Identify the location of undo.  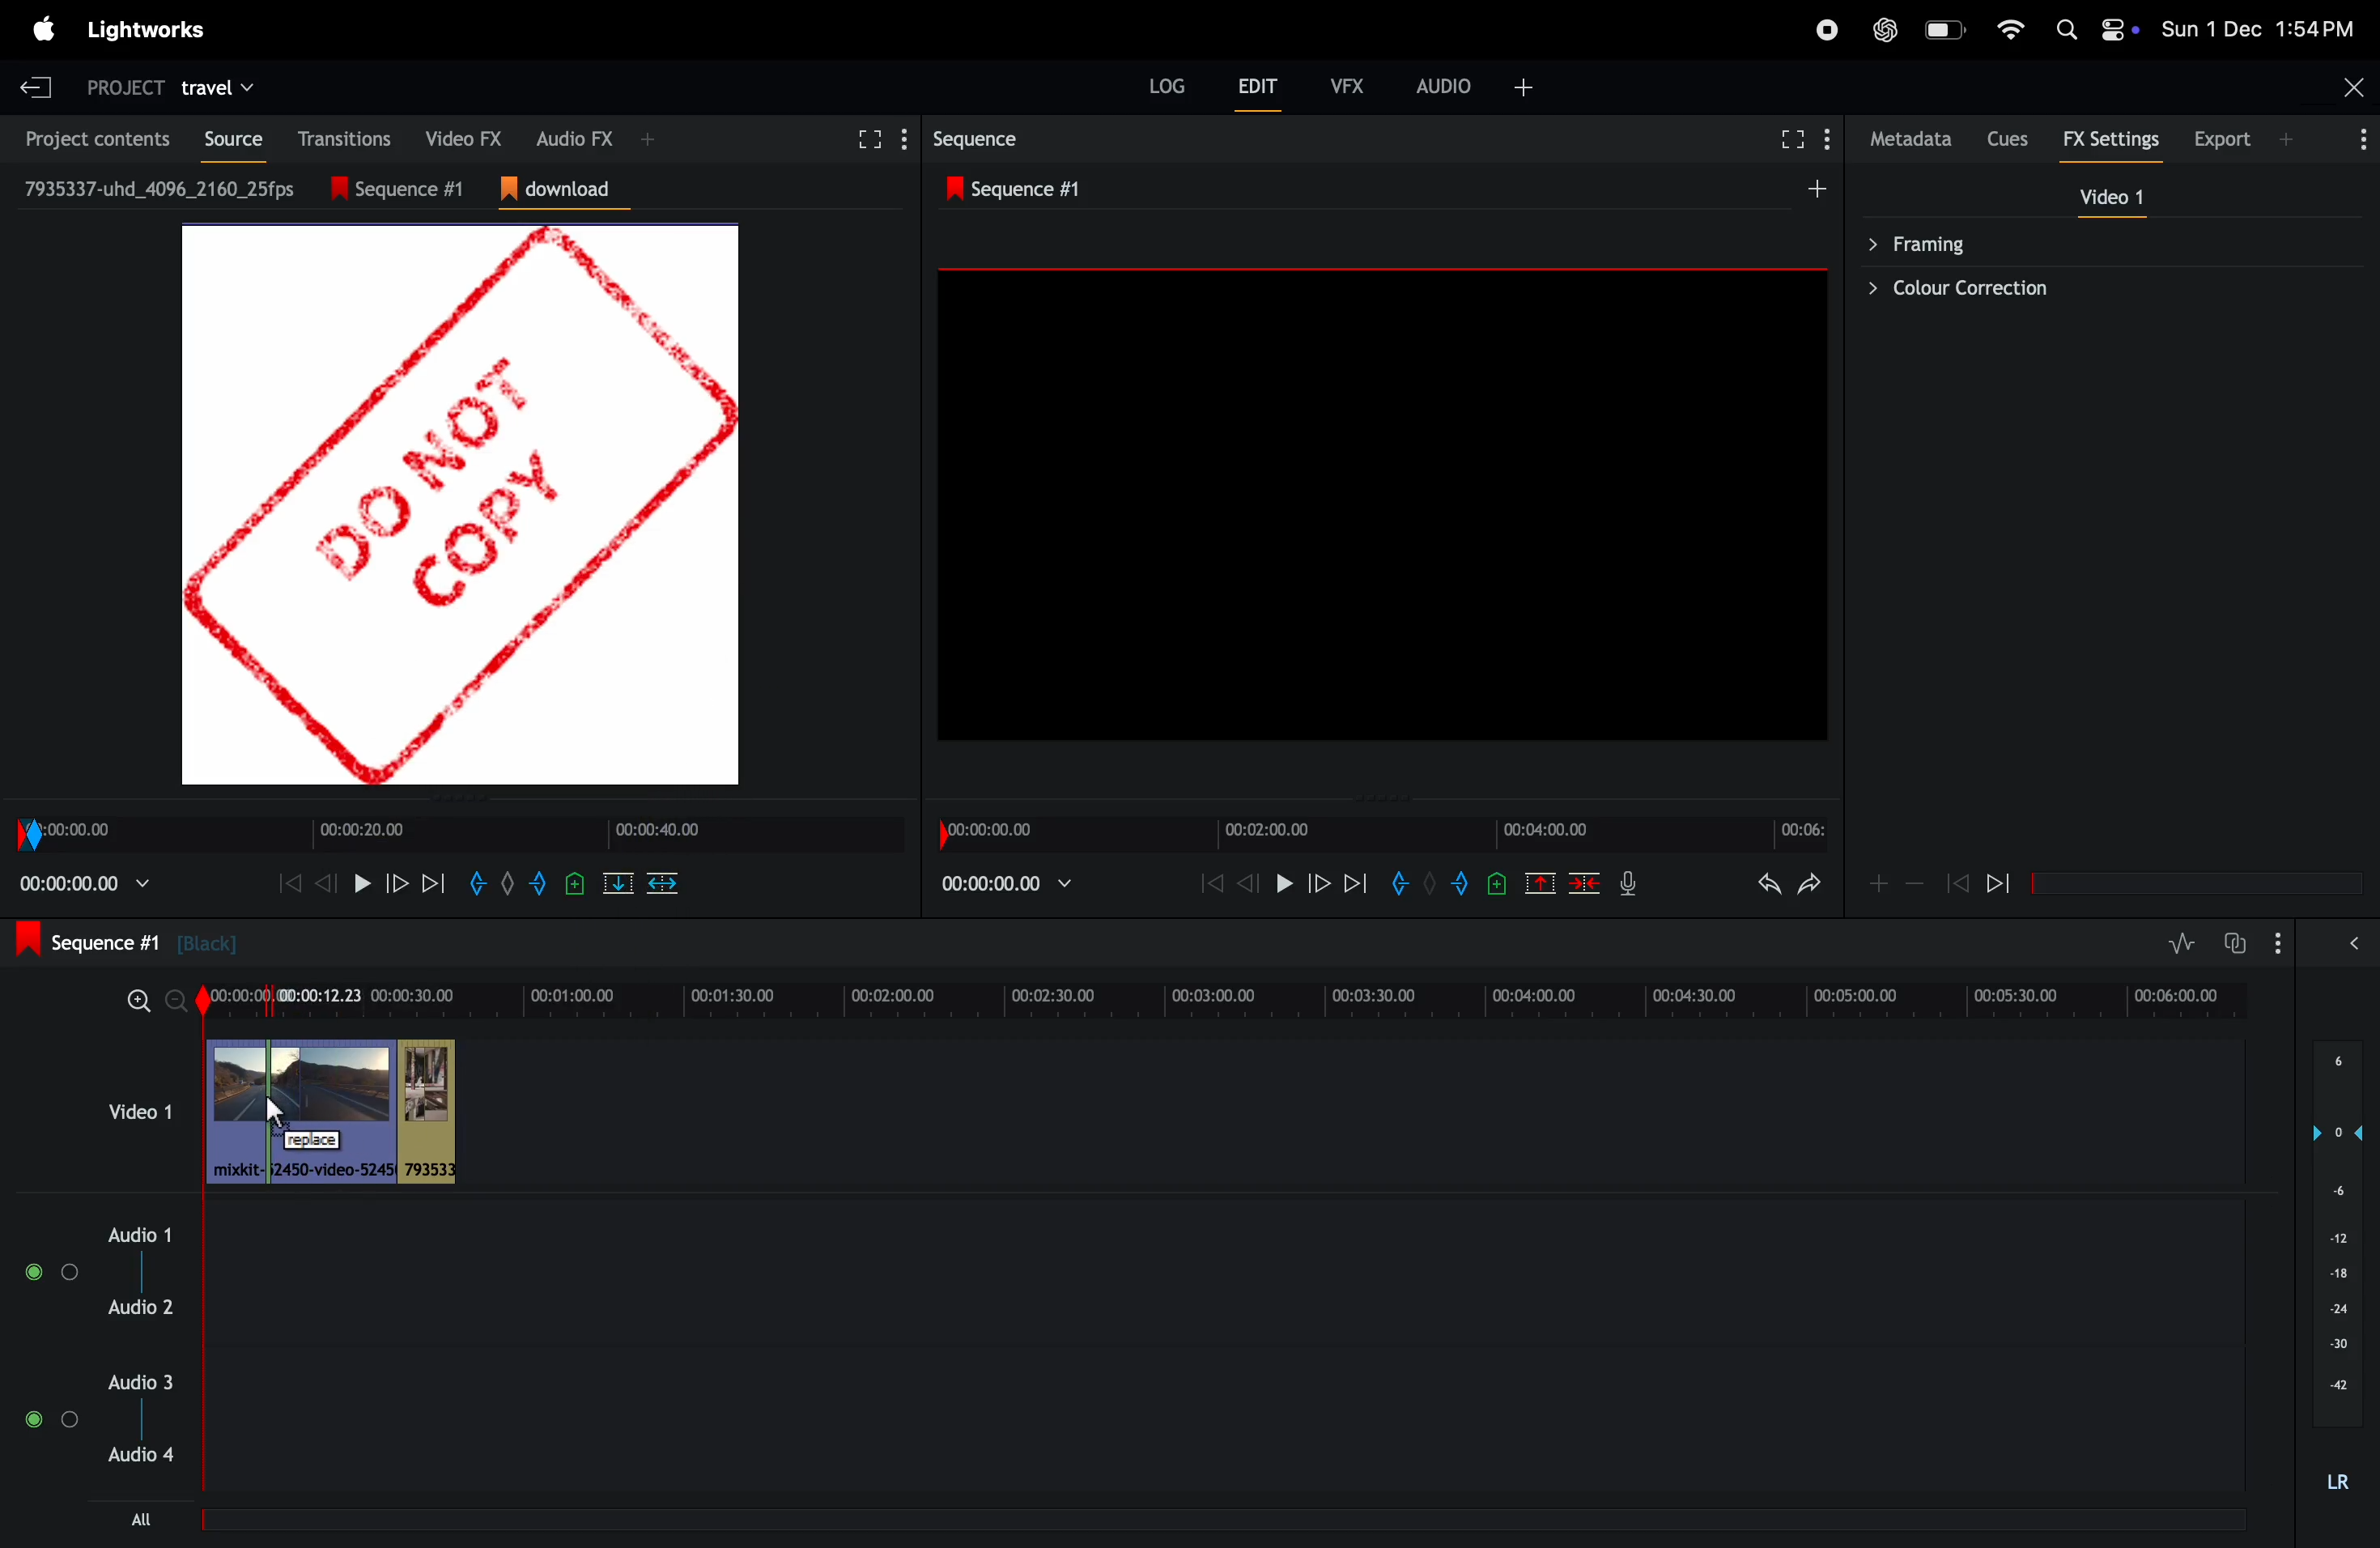
(1769, 883).